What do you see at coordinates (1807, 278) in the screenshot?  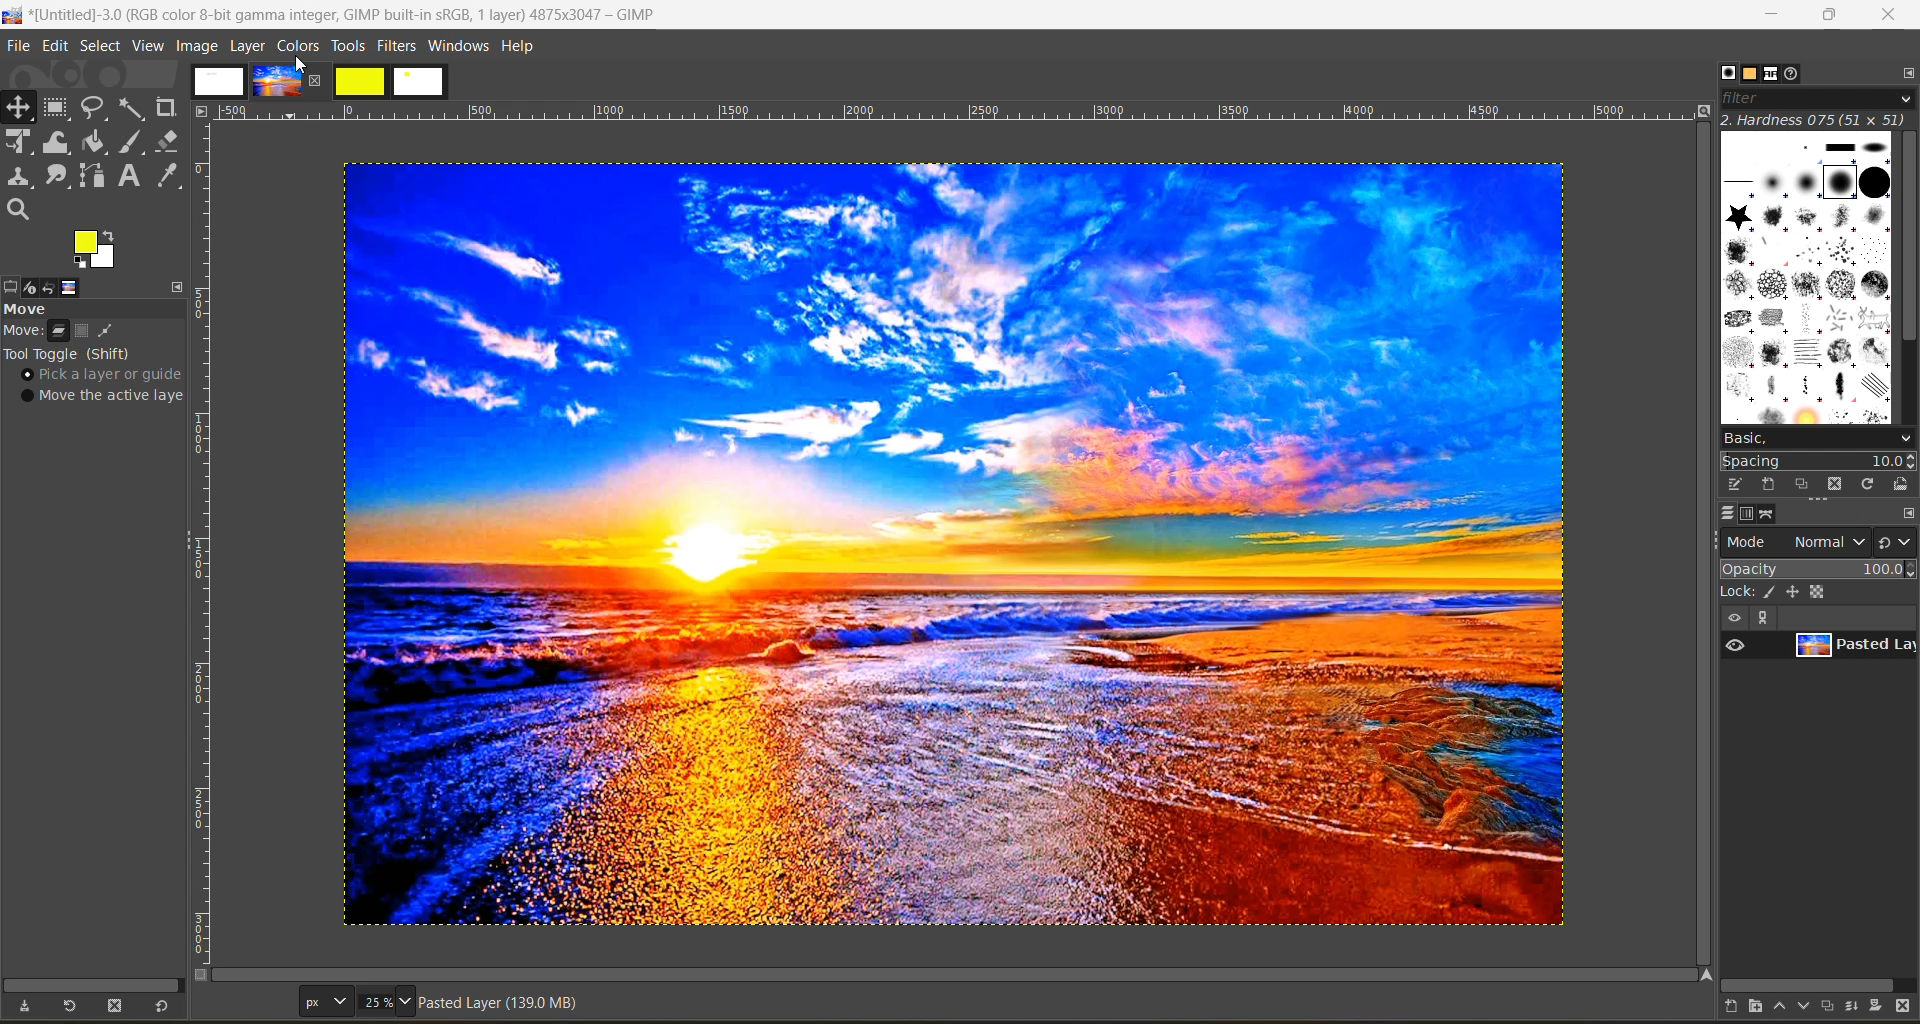 I see `brushes` at bounding box center [1807, 278].